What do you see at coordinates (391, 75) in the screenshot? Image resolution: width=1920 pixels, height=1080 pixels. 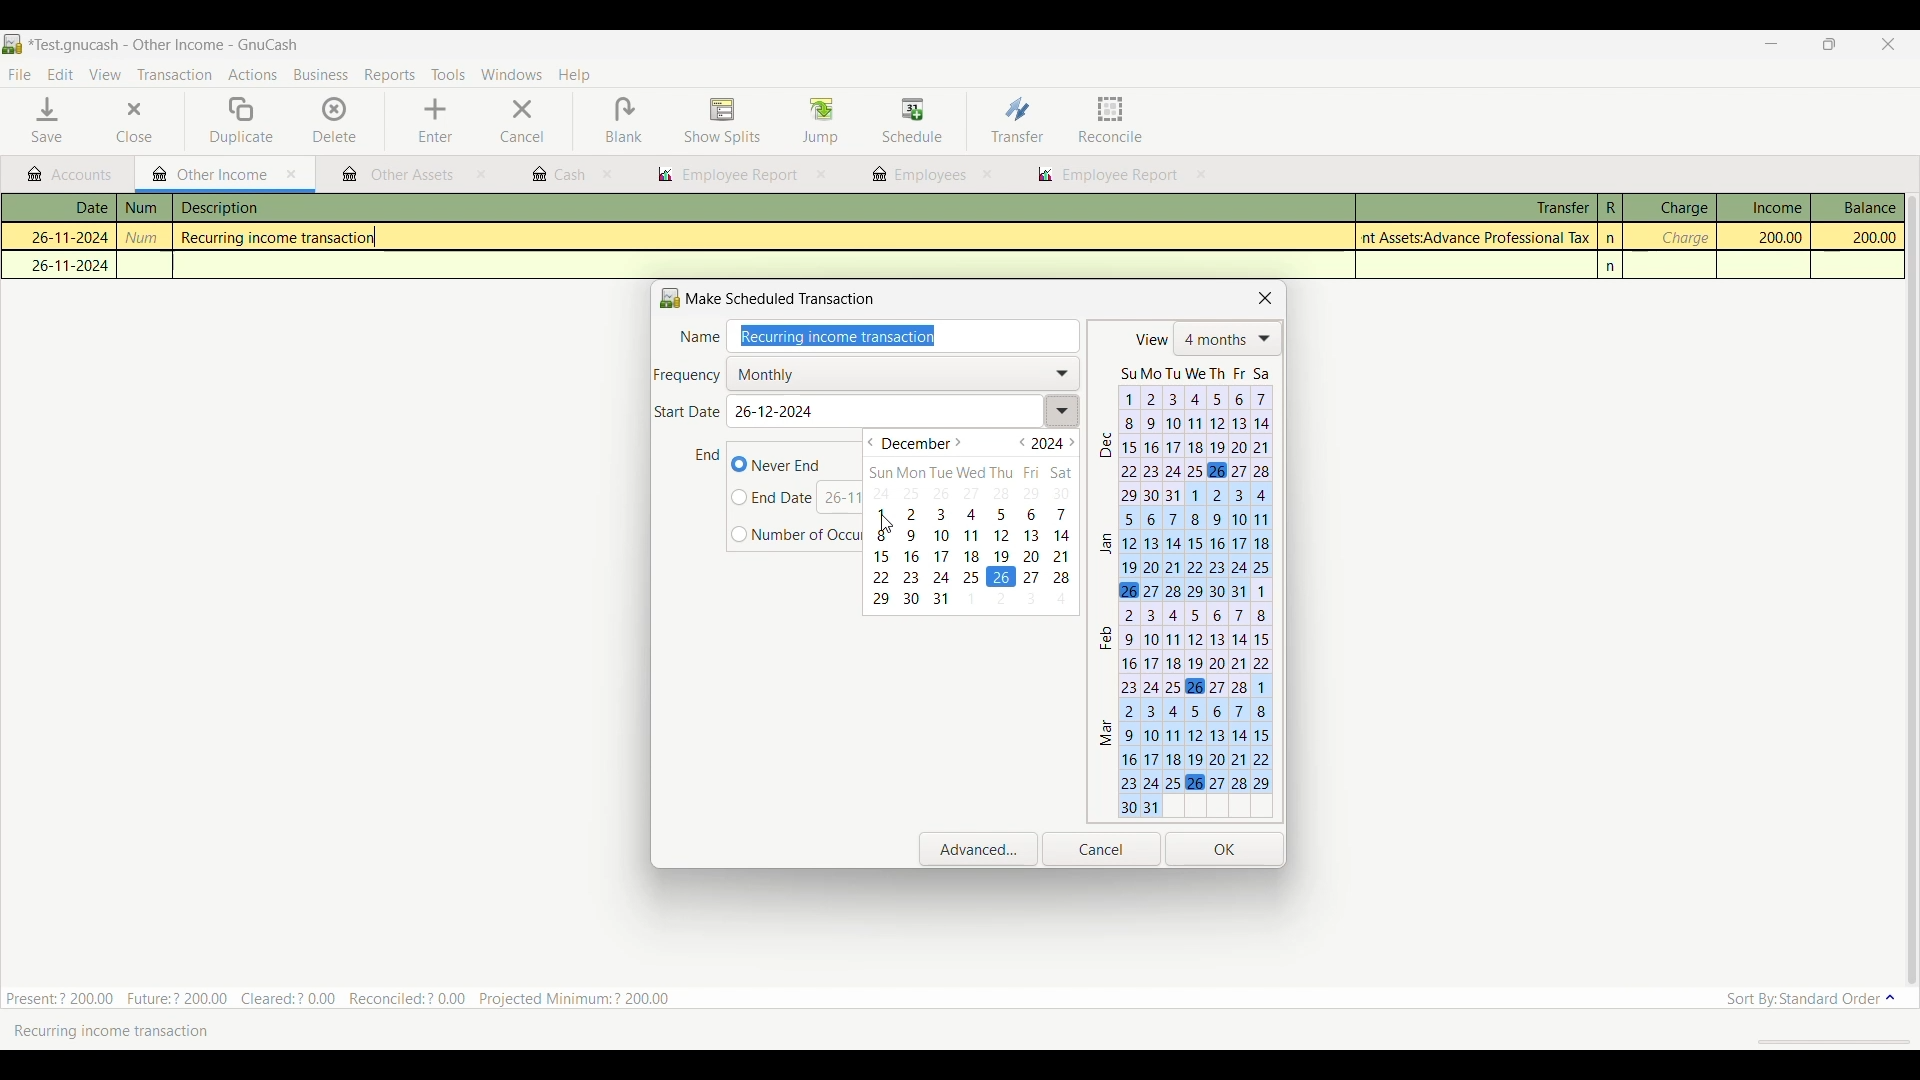 I see `Reports menu` at bounding box center [391, 75].